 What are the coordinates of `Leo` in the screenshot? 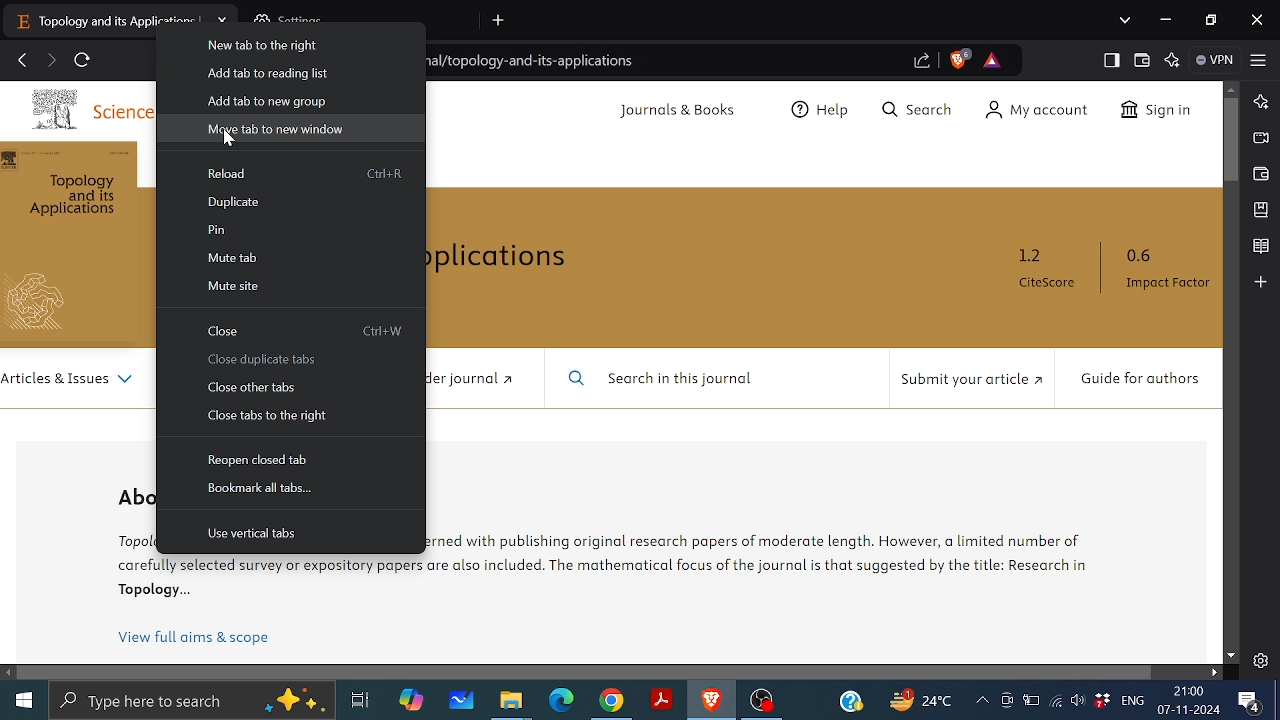 It's located at (1260, 102).